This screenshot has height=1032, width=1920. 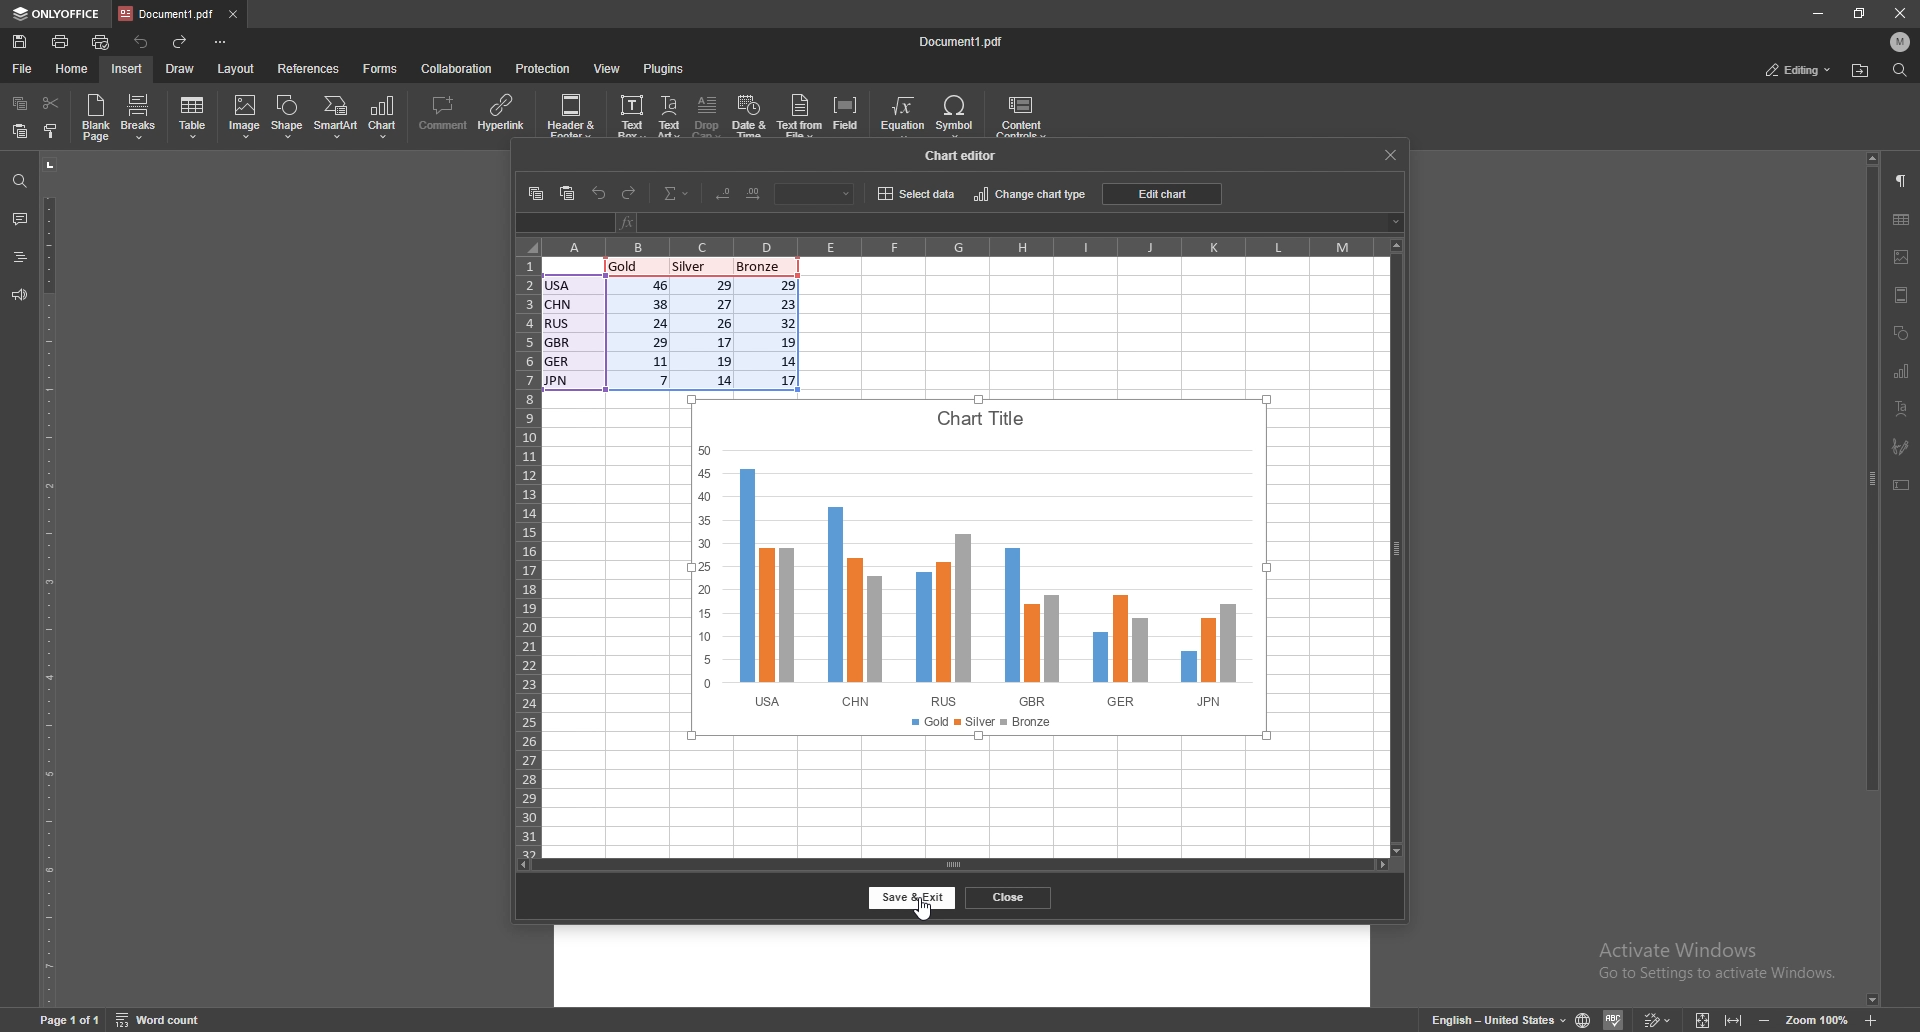 I want to click on 32, so click(x=782, y=323).